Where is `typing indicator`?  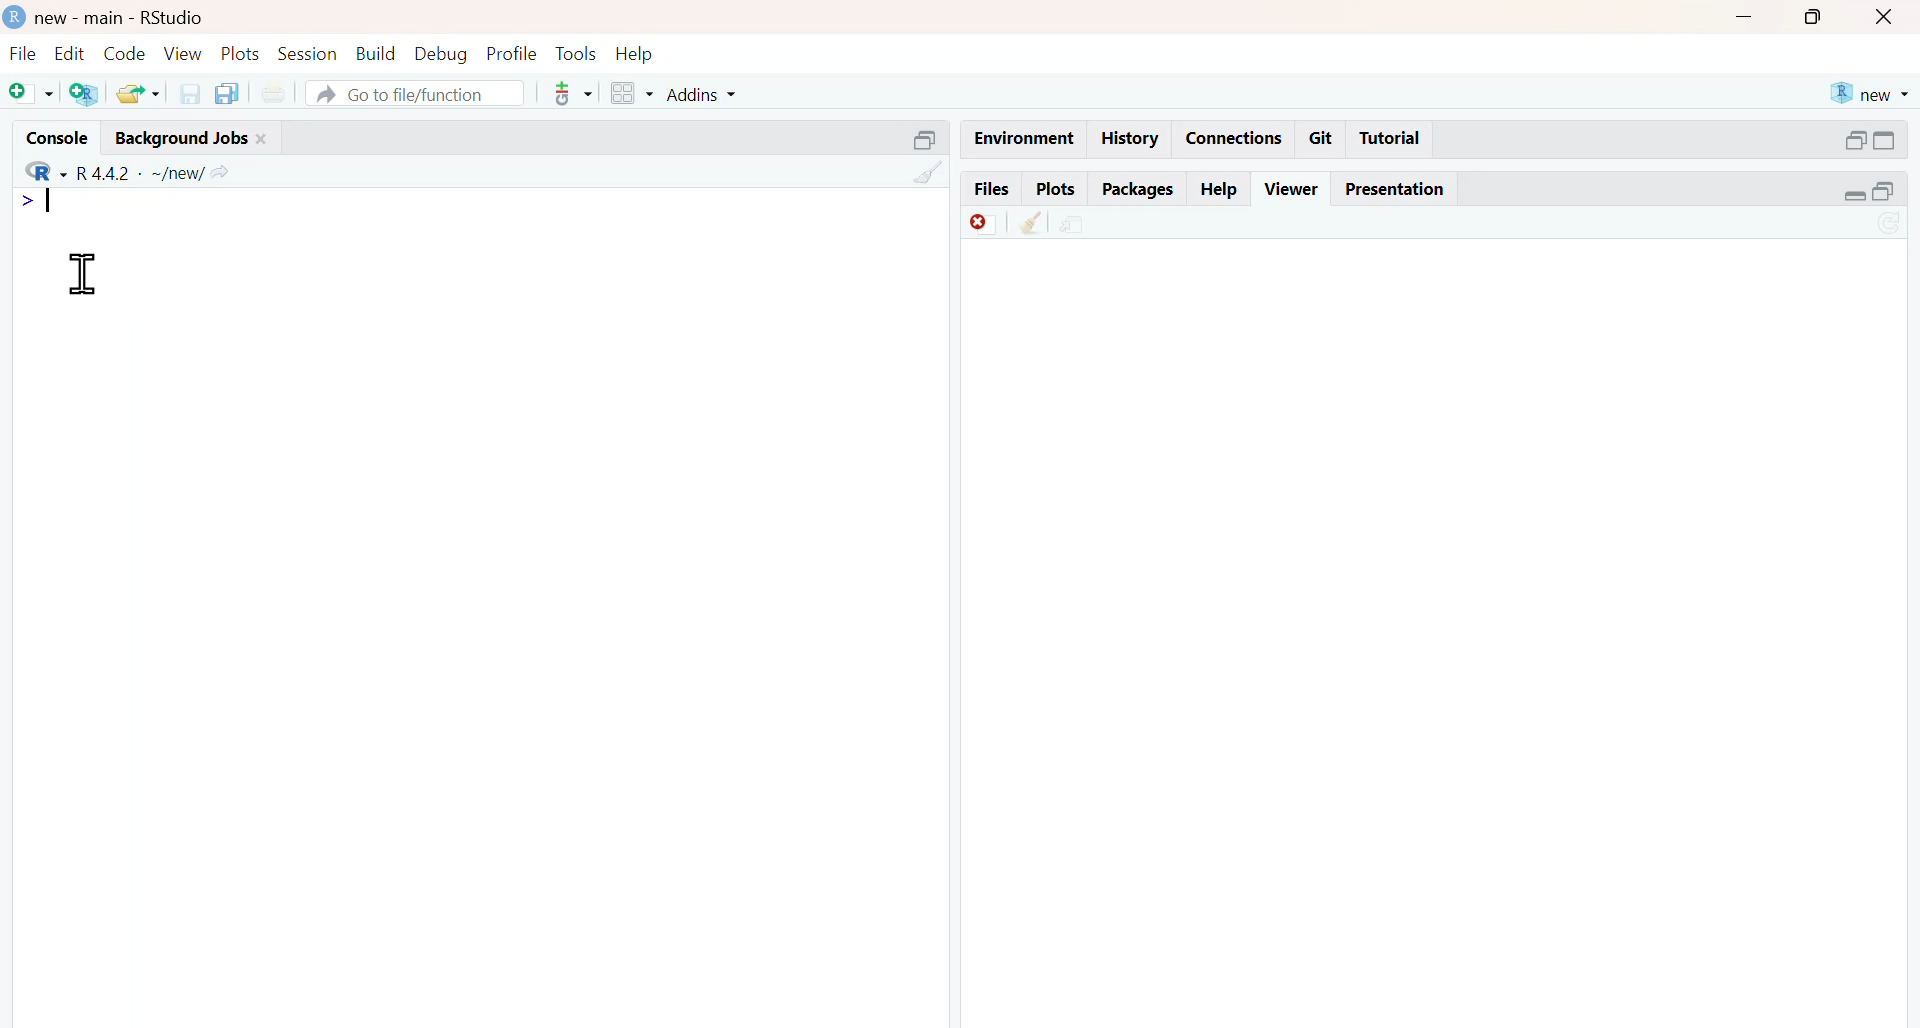 typing indicator is located at coordinates (50, 200).